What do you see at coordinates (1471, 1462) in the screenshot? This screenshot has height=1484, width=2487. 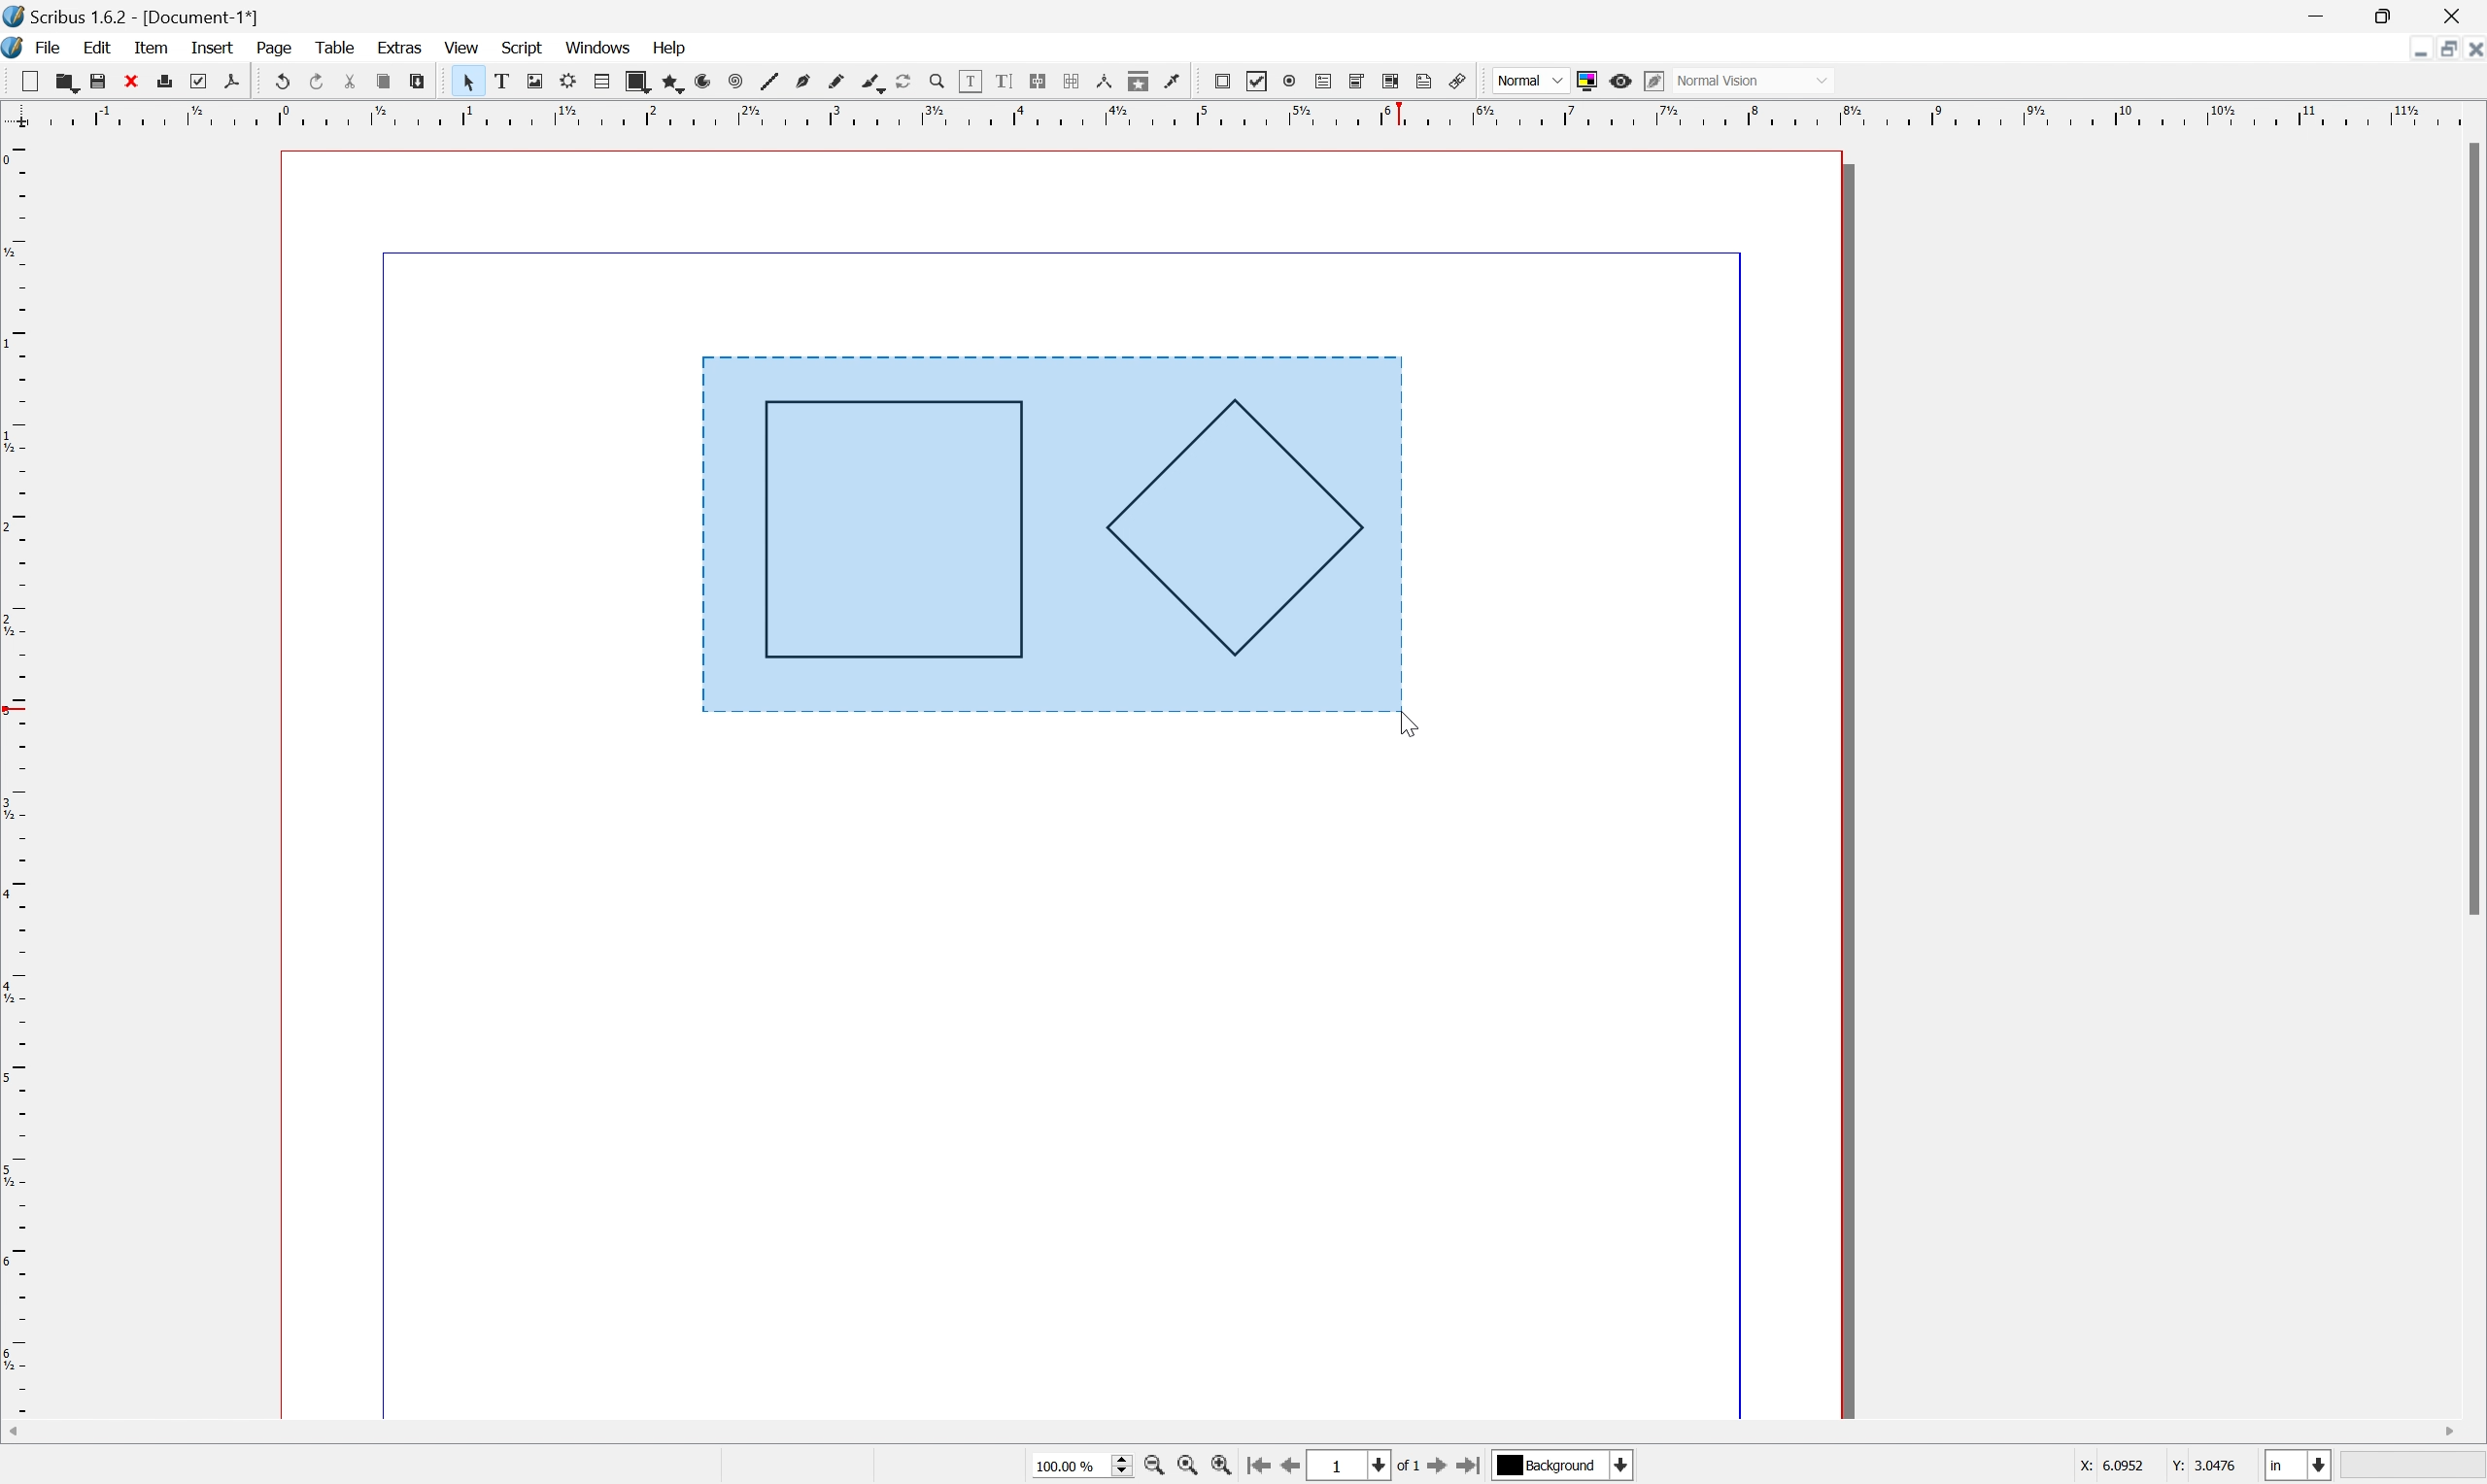 I see `Go to last page` at bounding box center [1471, 1462].